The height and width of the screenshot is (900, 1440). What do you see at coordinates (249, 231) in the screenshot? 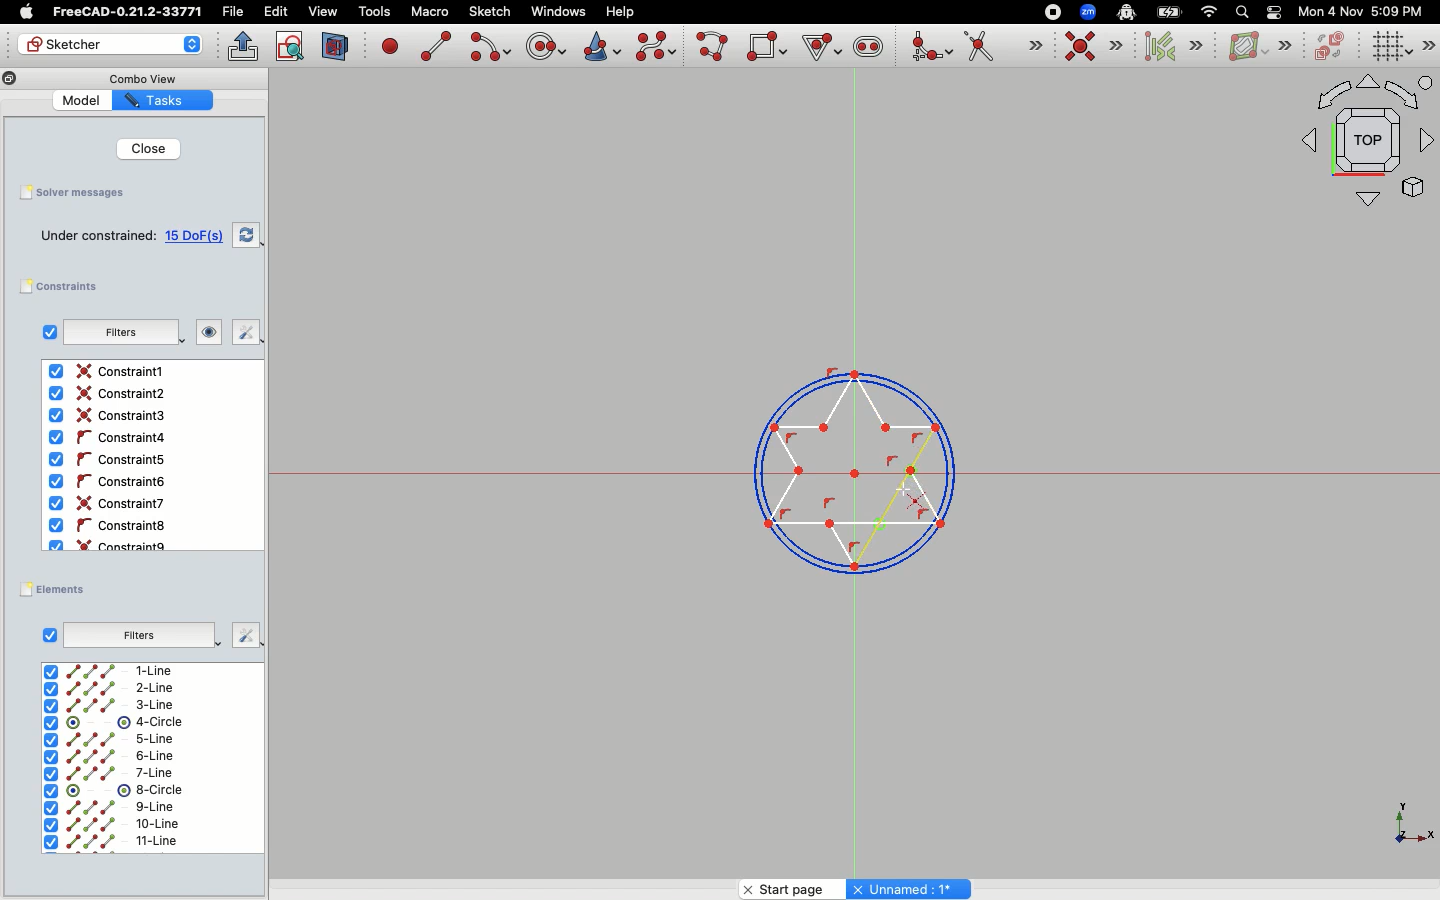
I see `Swap` at bounding box center [249, 231].